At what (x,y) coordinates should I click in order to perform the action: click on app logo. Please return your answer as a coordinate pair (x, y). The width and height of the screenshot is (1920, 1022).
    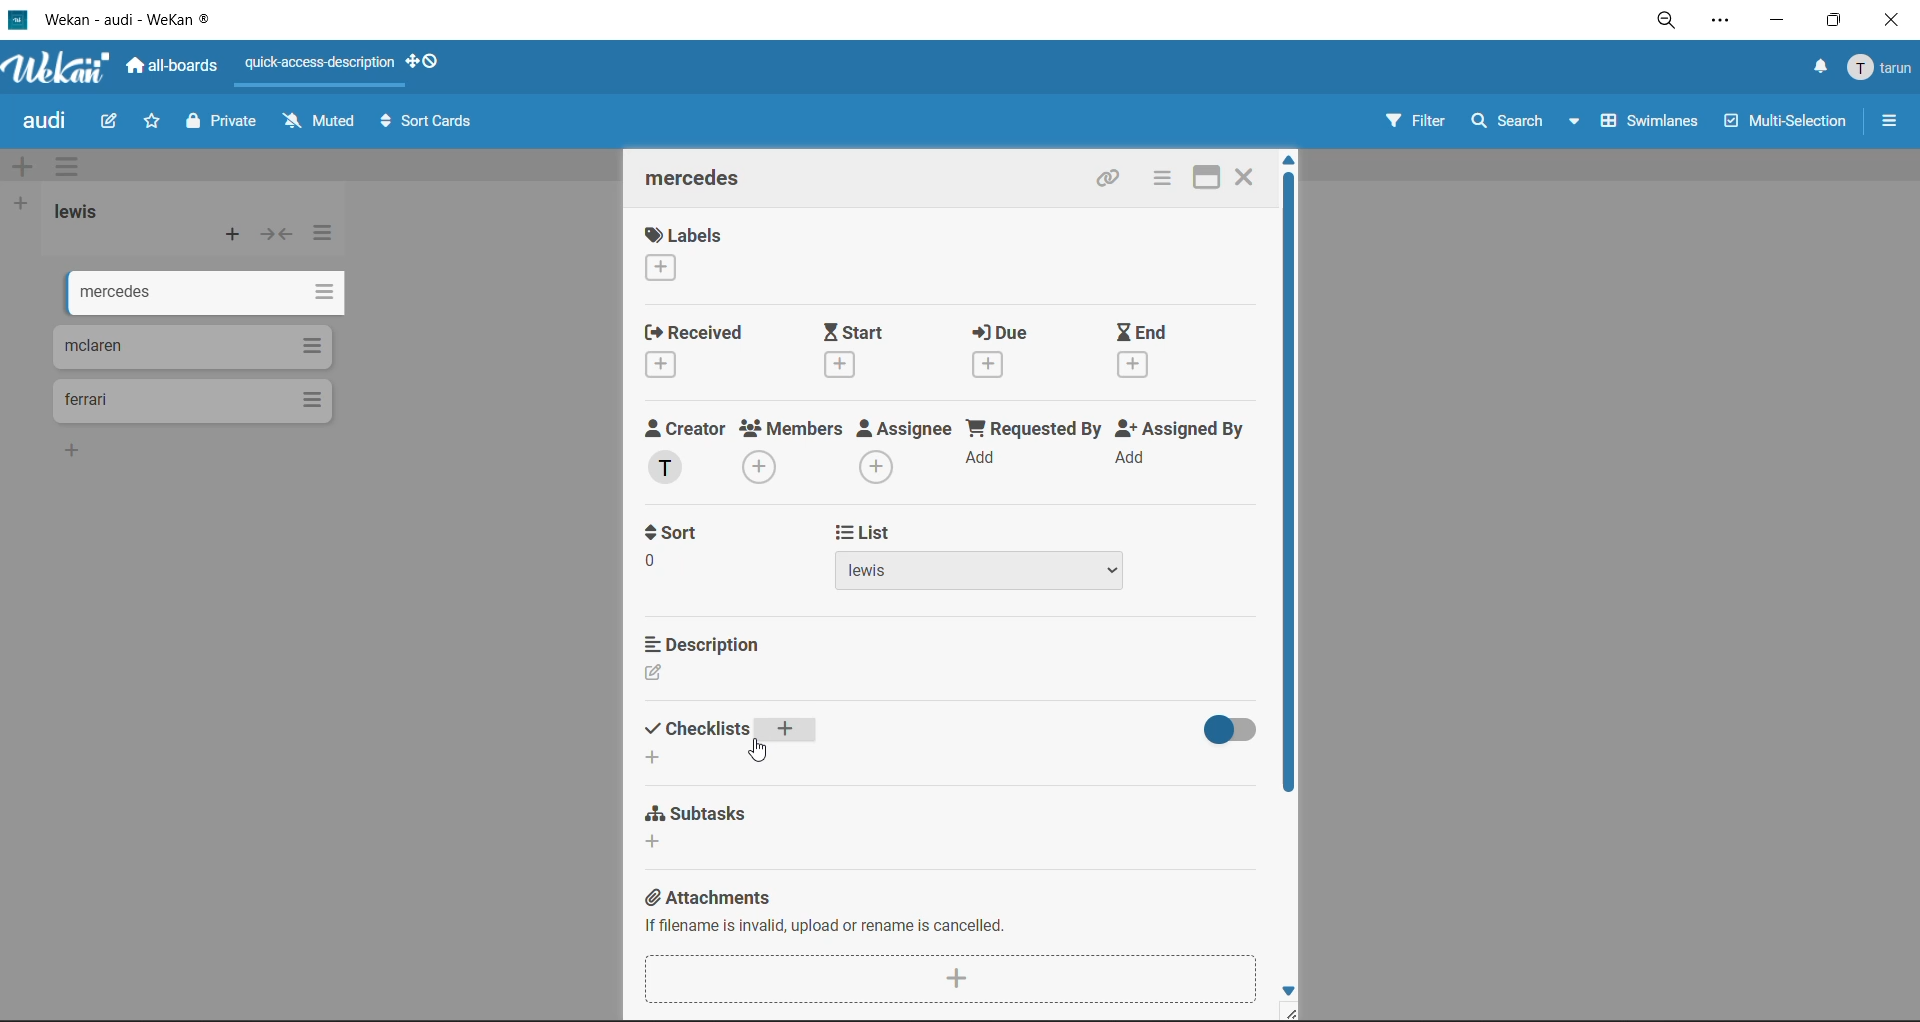
    Looking at the image, I should click on (55, 70).